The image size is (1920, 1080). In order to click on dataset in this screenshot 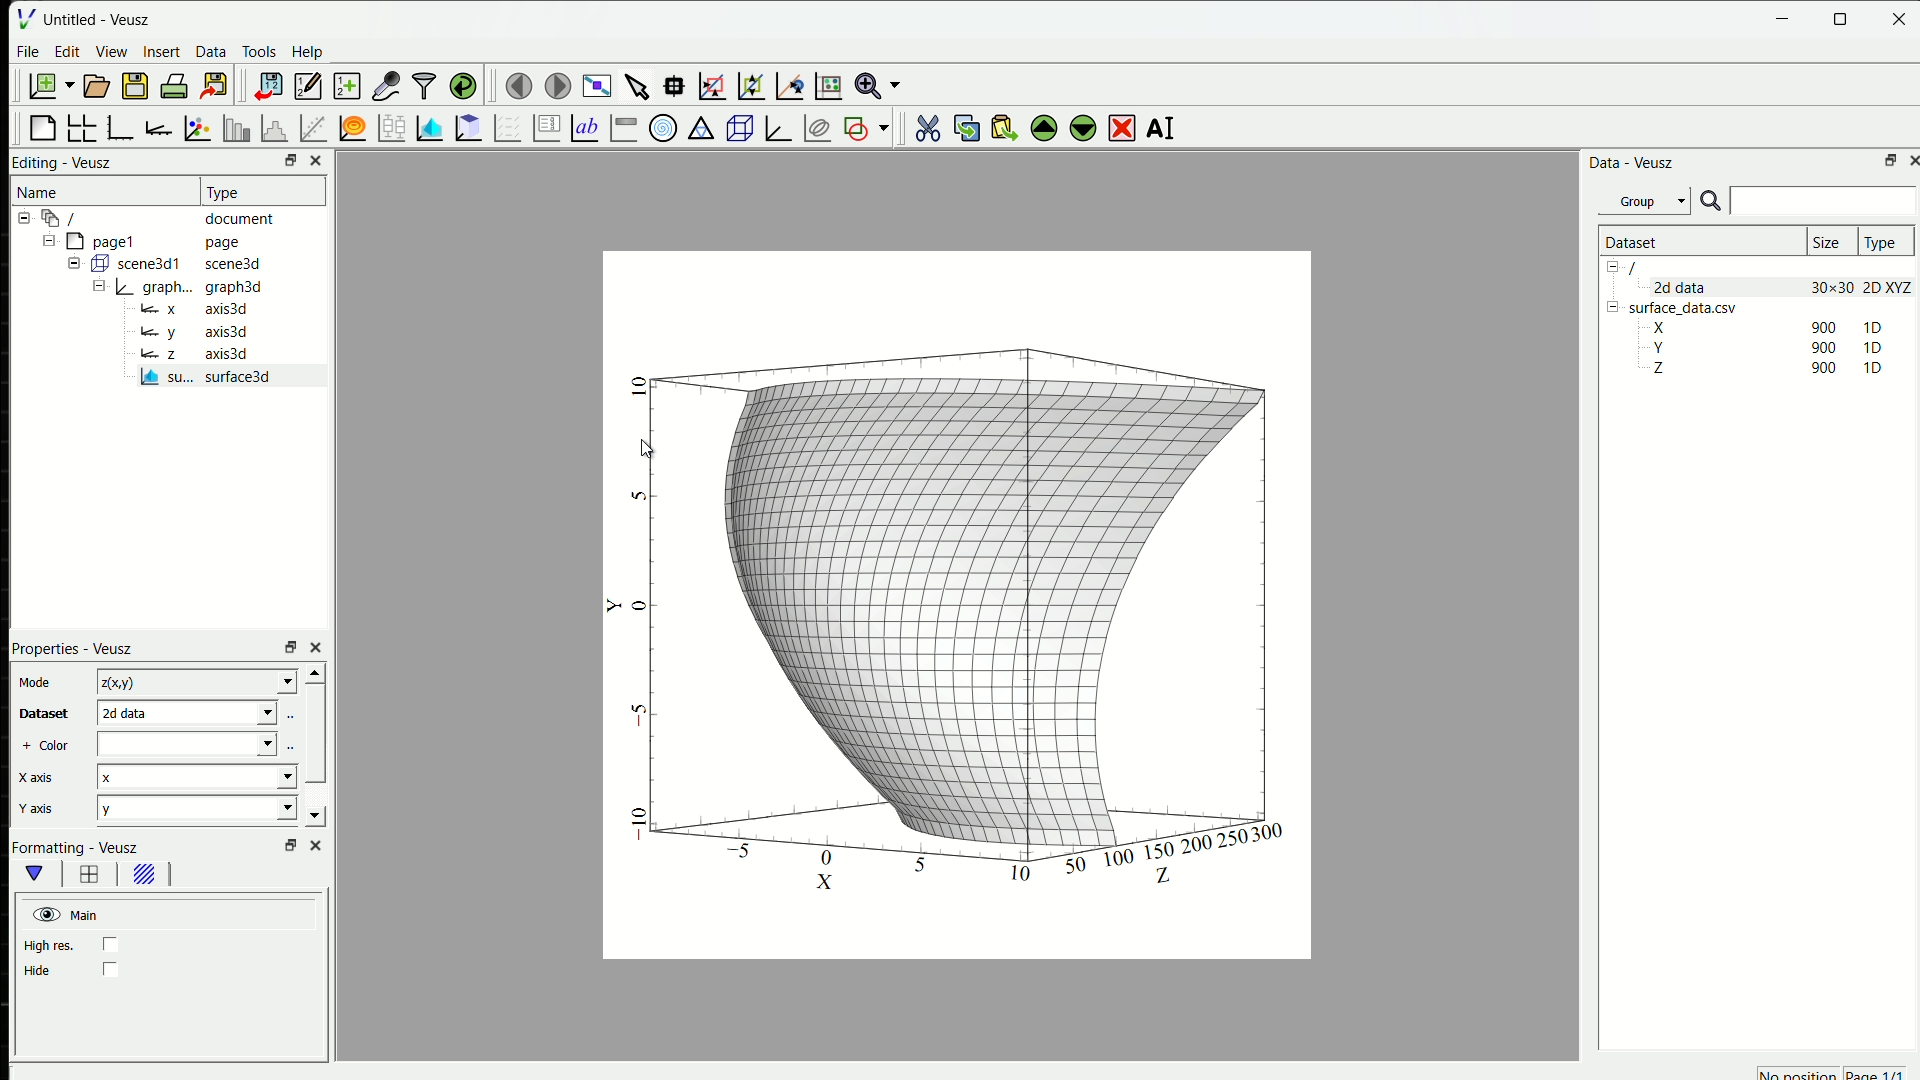, I will do `click(176, 712)`.